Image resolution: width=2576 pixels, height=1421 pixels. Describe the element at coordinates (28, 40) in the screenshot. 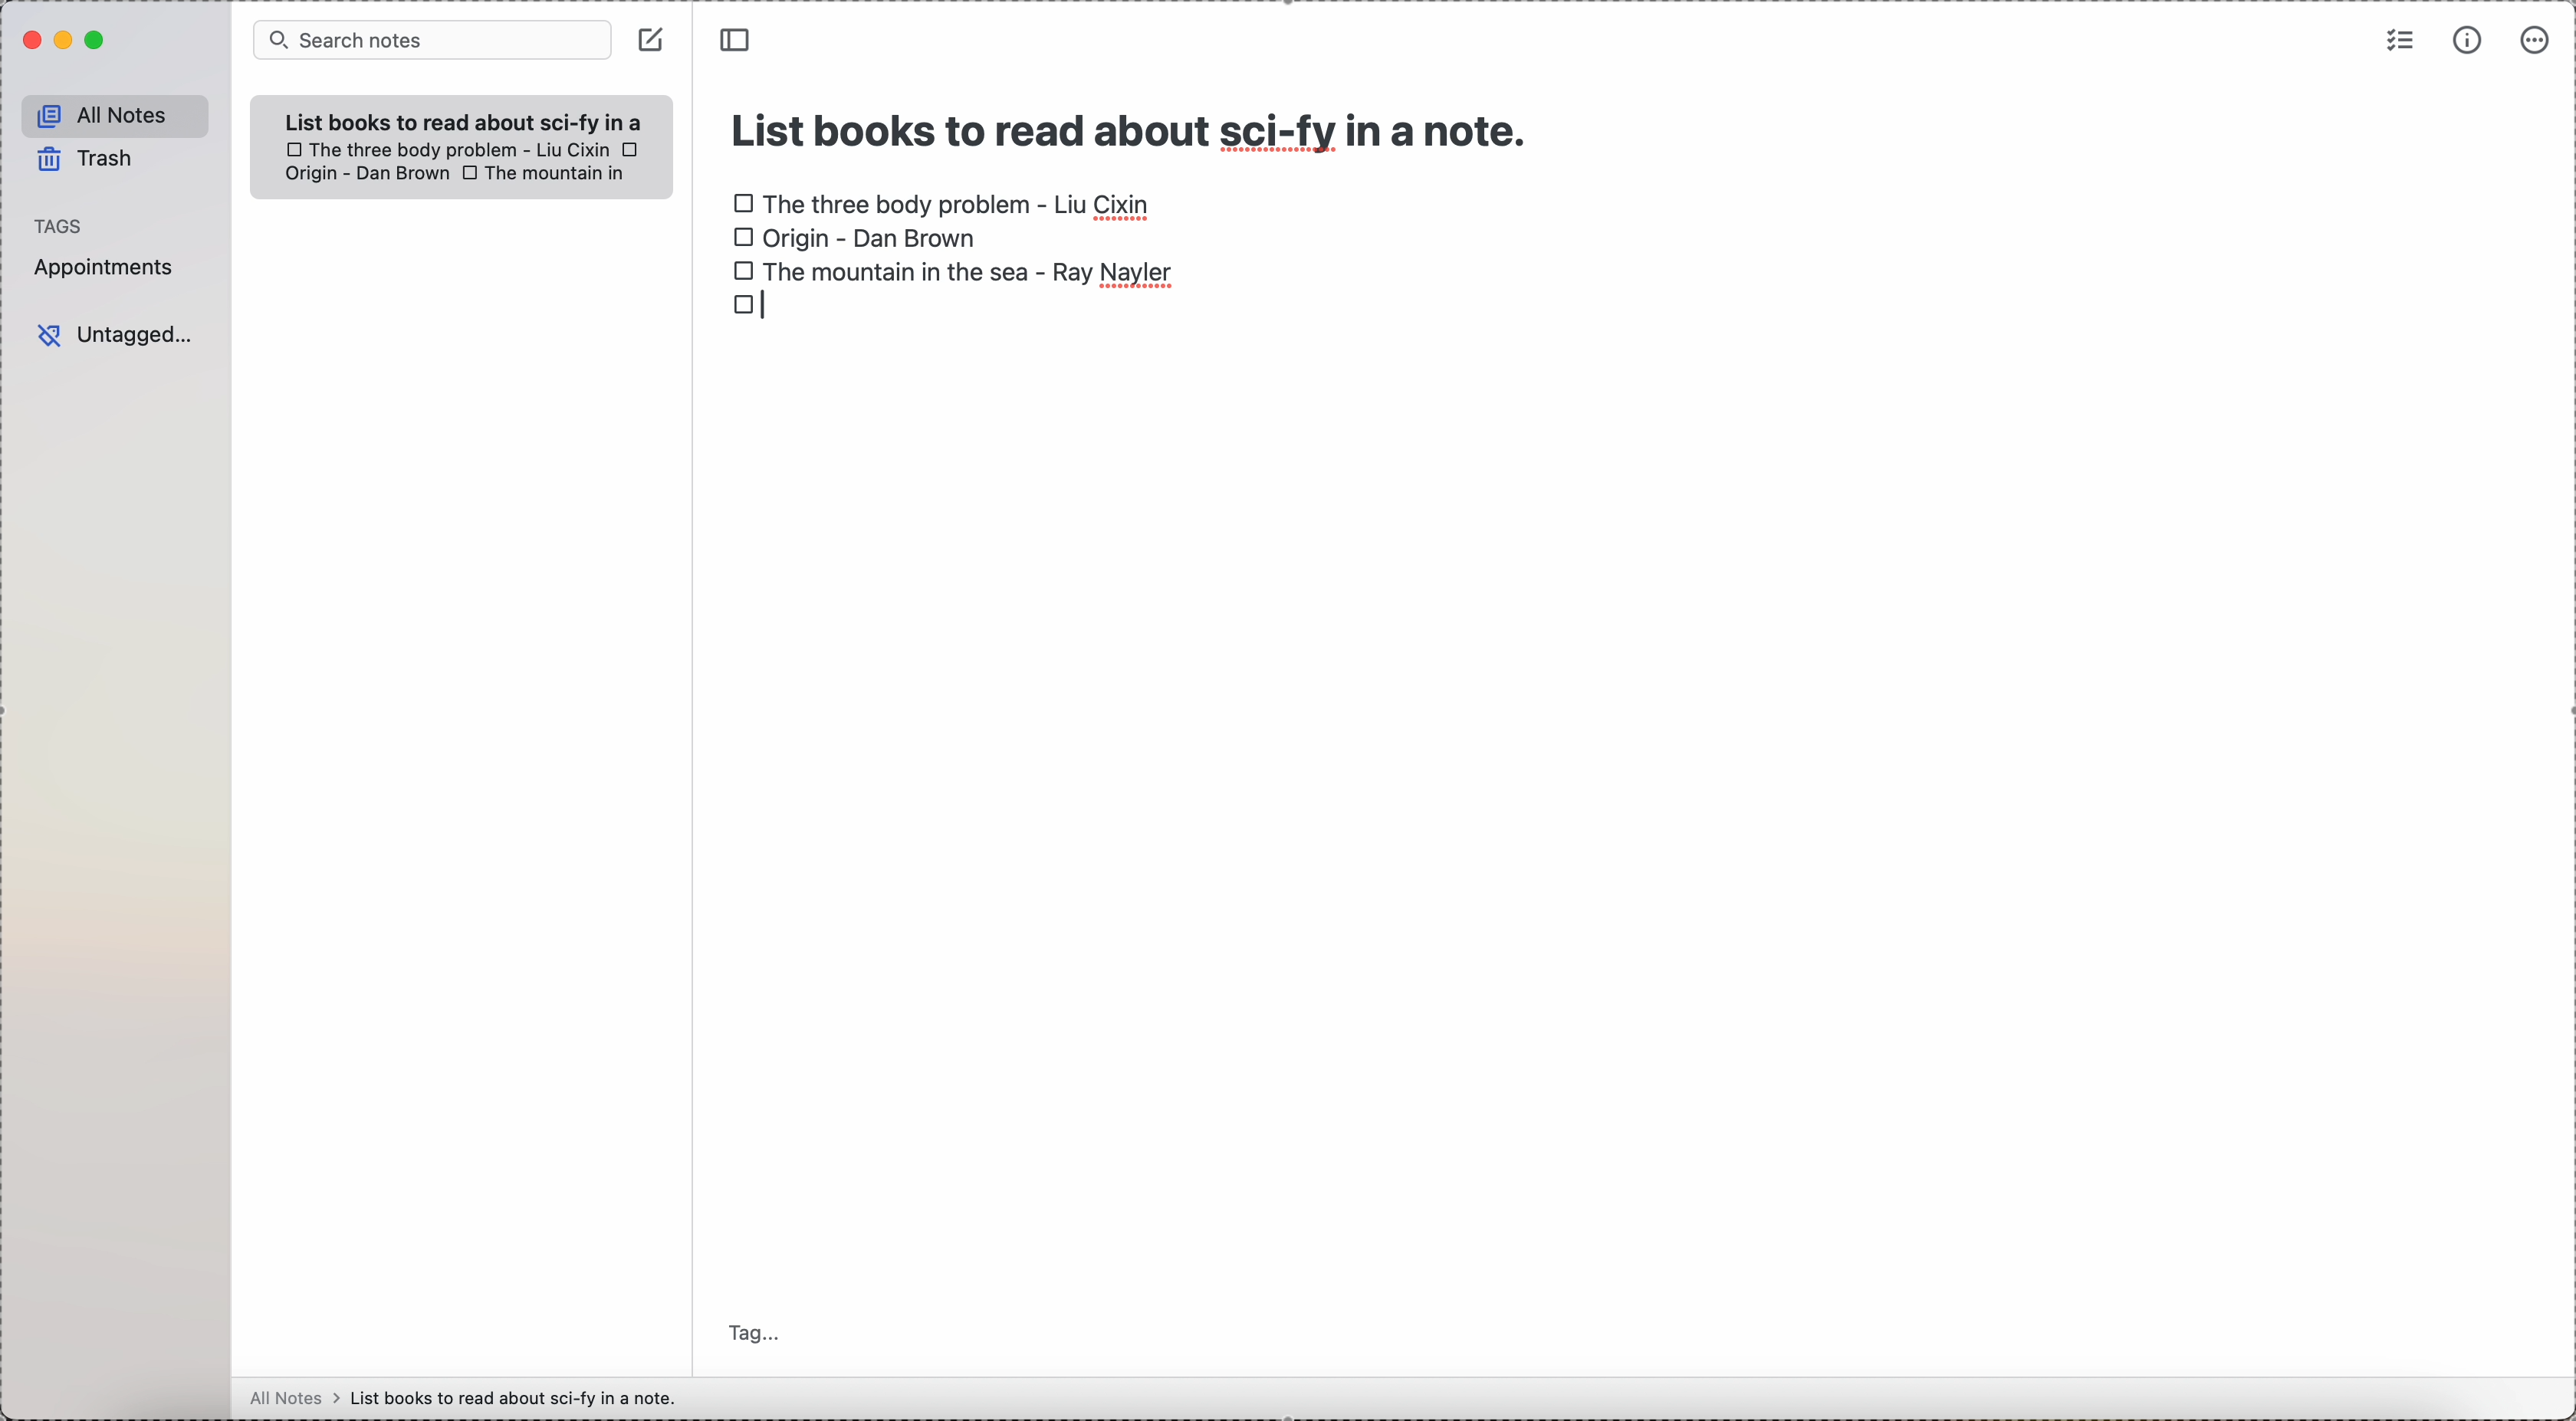

I see `close Simplenote` at that location.